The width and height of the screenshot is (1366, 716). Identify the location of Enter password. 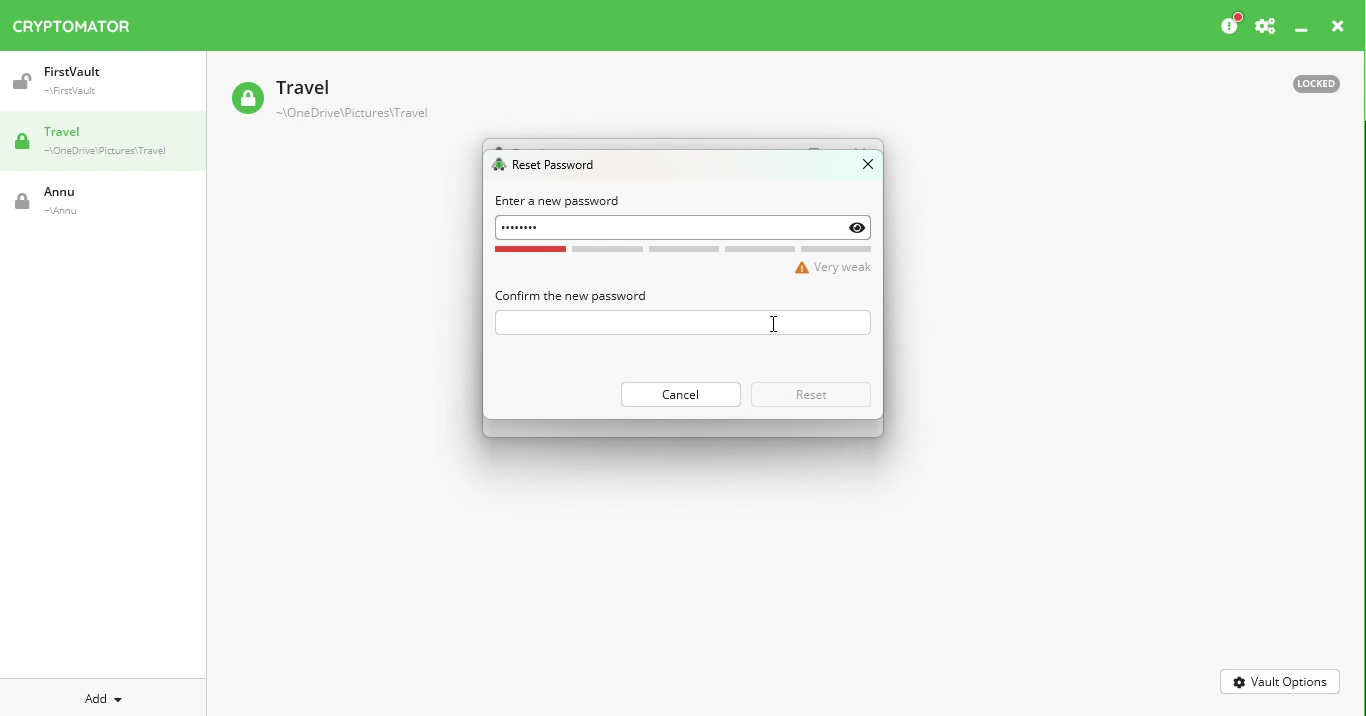
(685, 228).